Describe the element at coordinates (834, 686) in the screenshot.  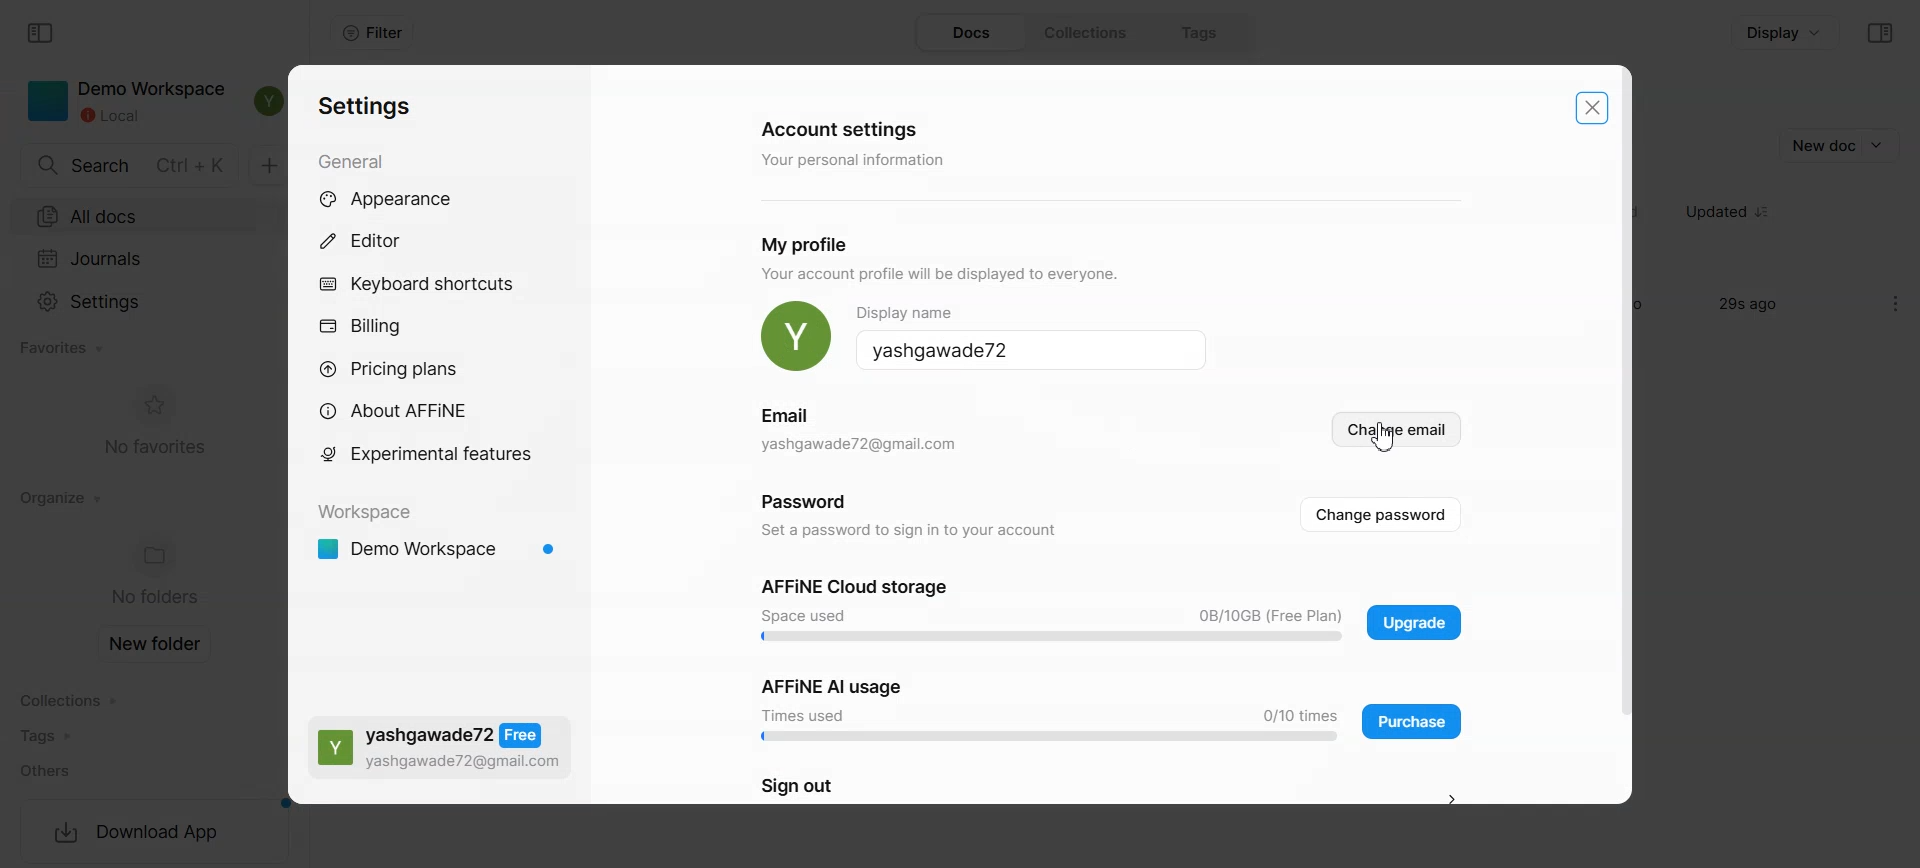
I see `affine ai usage` at that location.